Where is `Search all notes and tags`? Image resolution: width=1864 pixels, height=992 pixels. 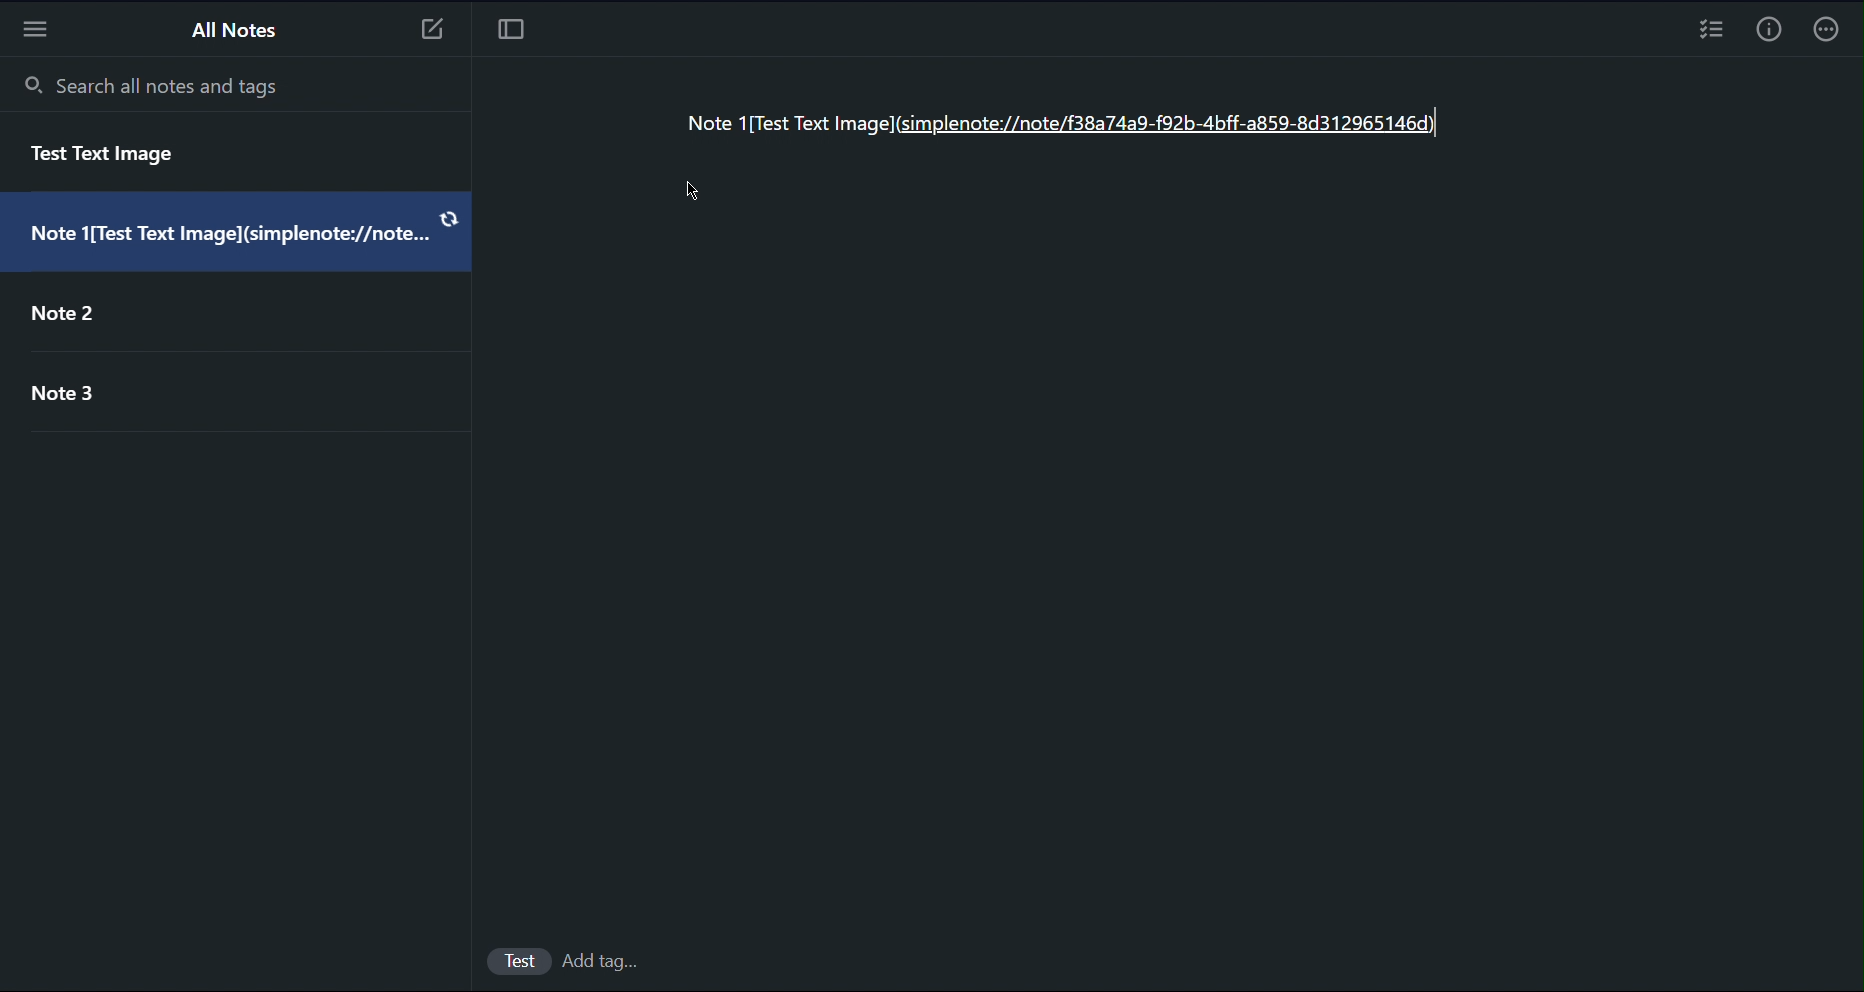
Search all notes and tags is located at coordinates (152, 84).